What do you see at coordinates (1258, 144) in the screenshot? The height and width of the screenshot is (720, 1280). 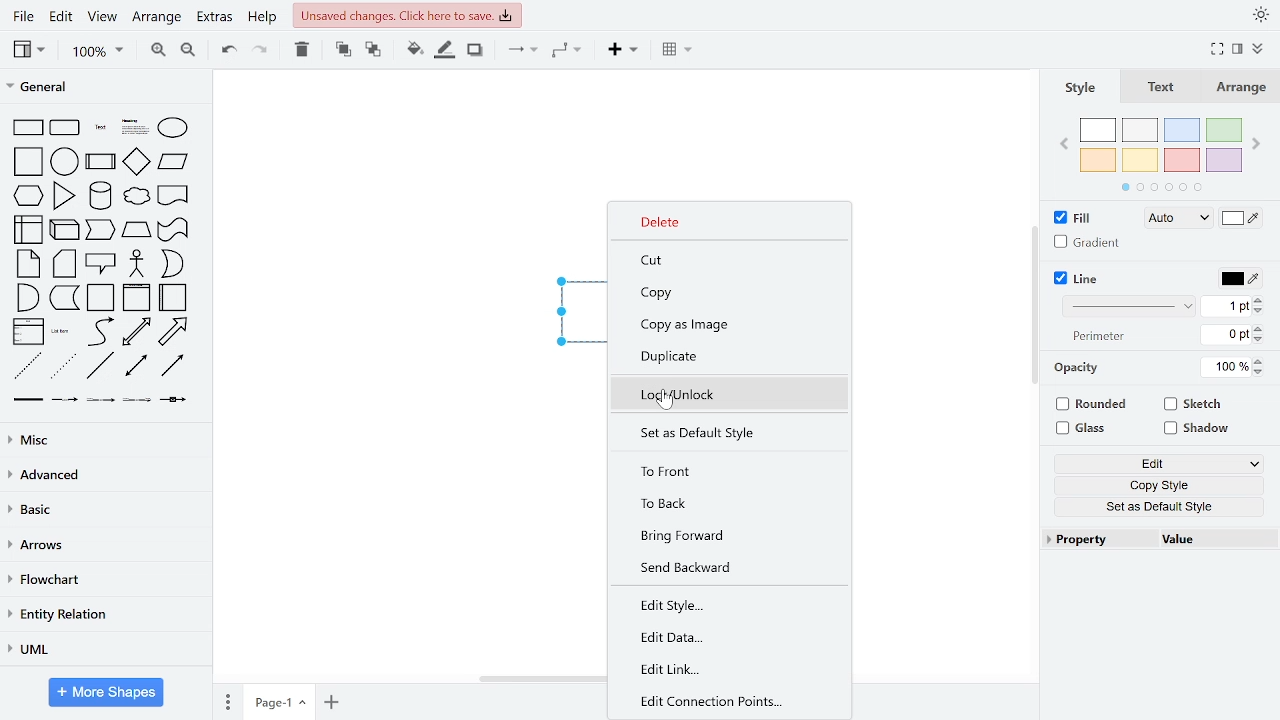 I see `next` at bounding box center [1258, 144].